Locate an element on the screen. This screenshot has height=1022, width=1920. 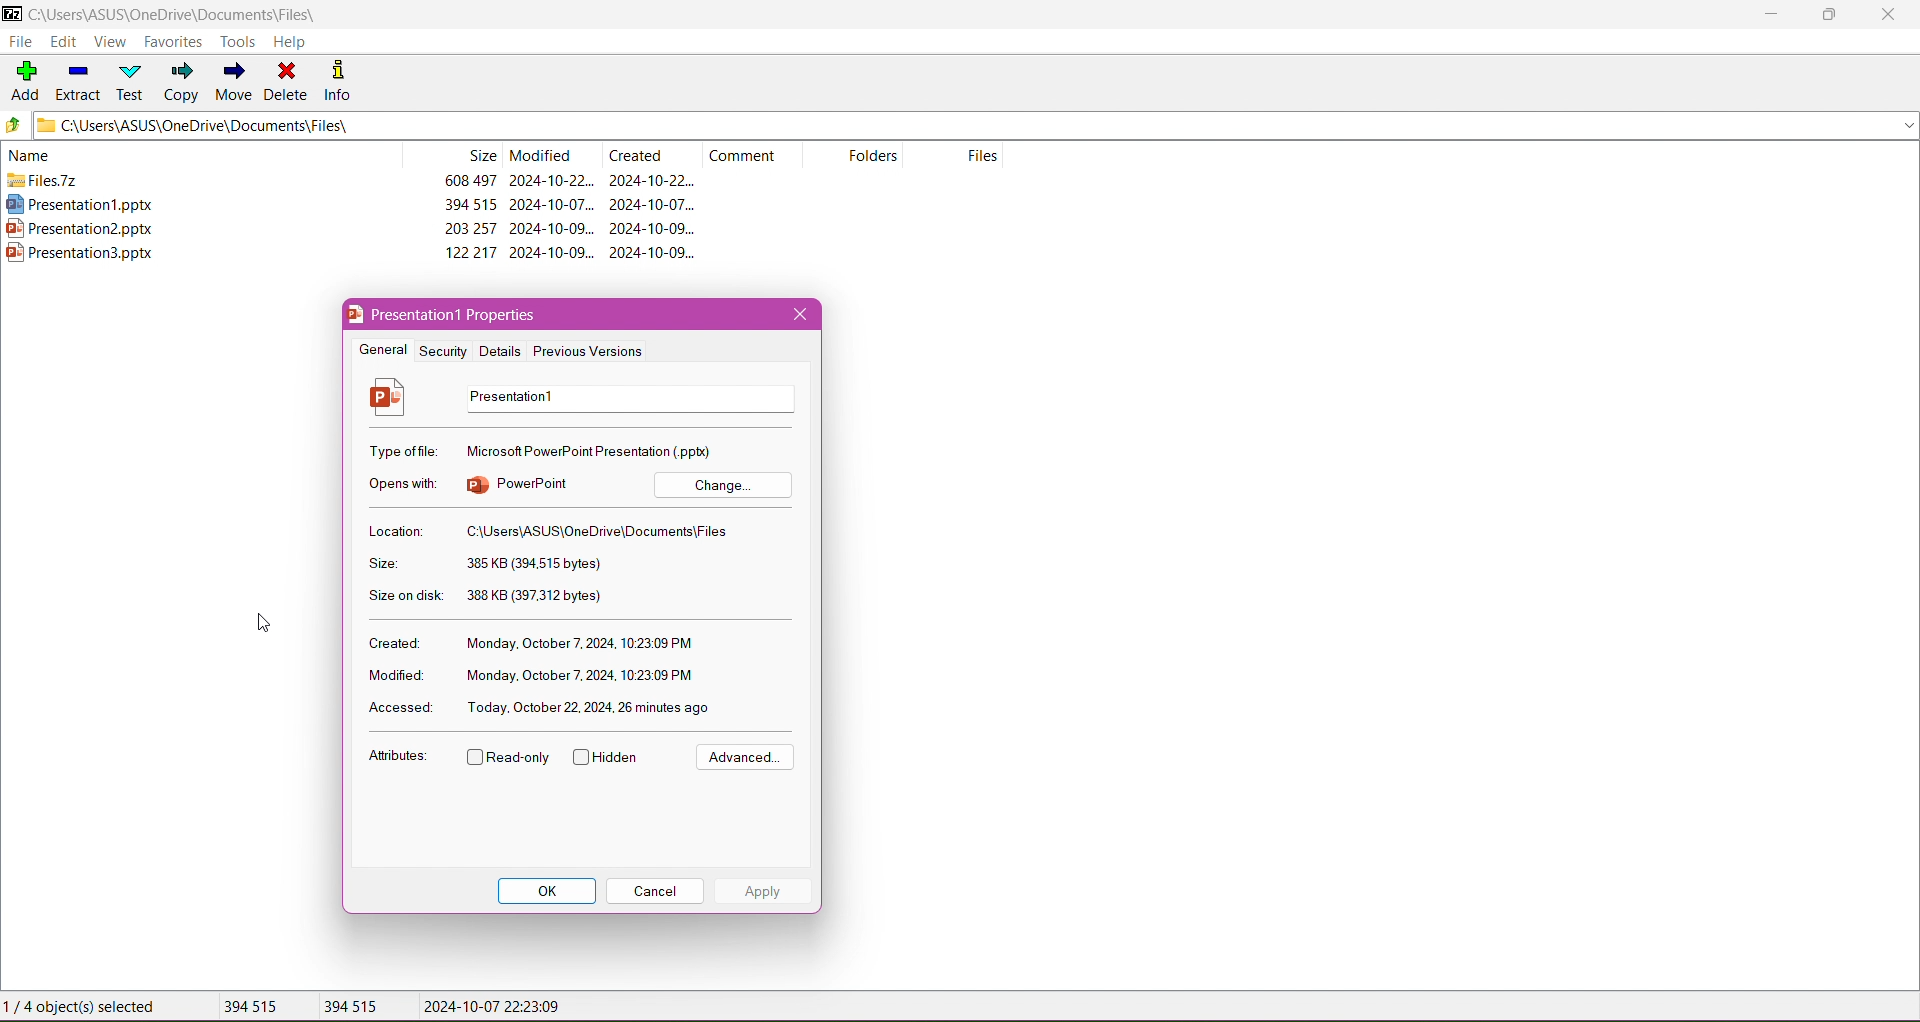
Opens with: is located at coordinates (404, 488).